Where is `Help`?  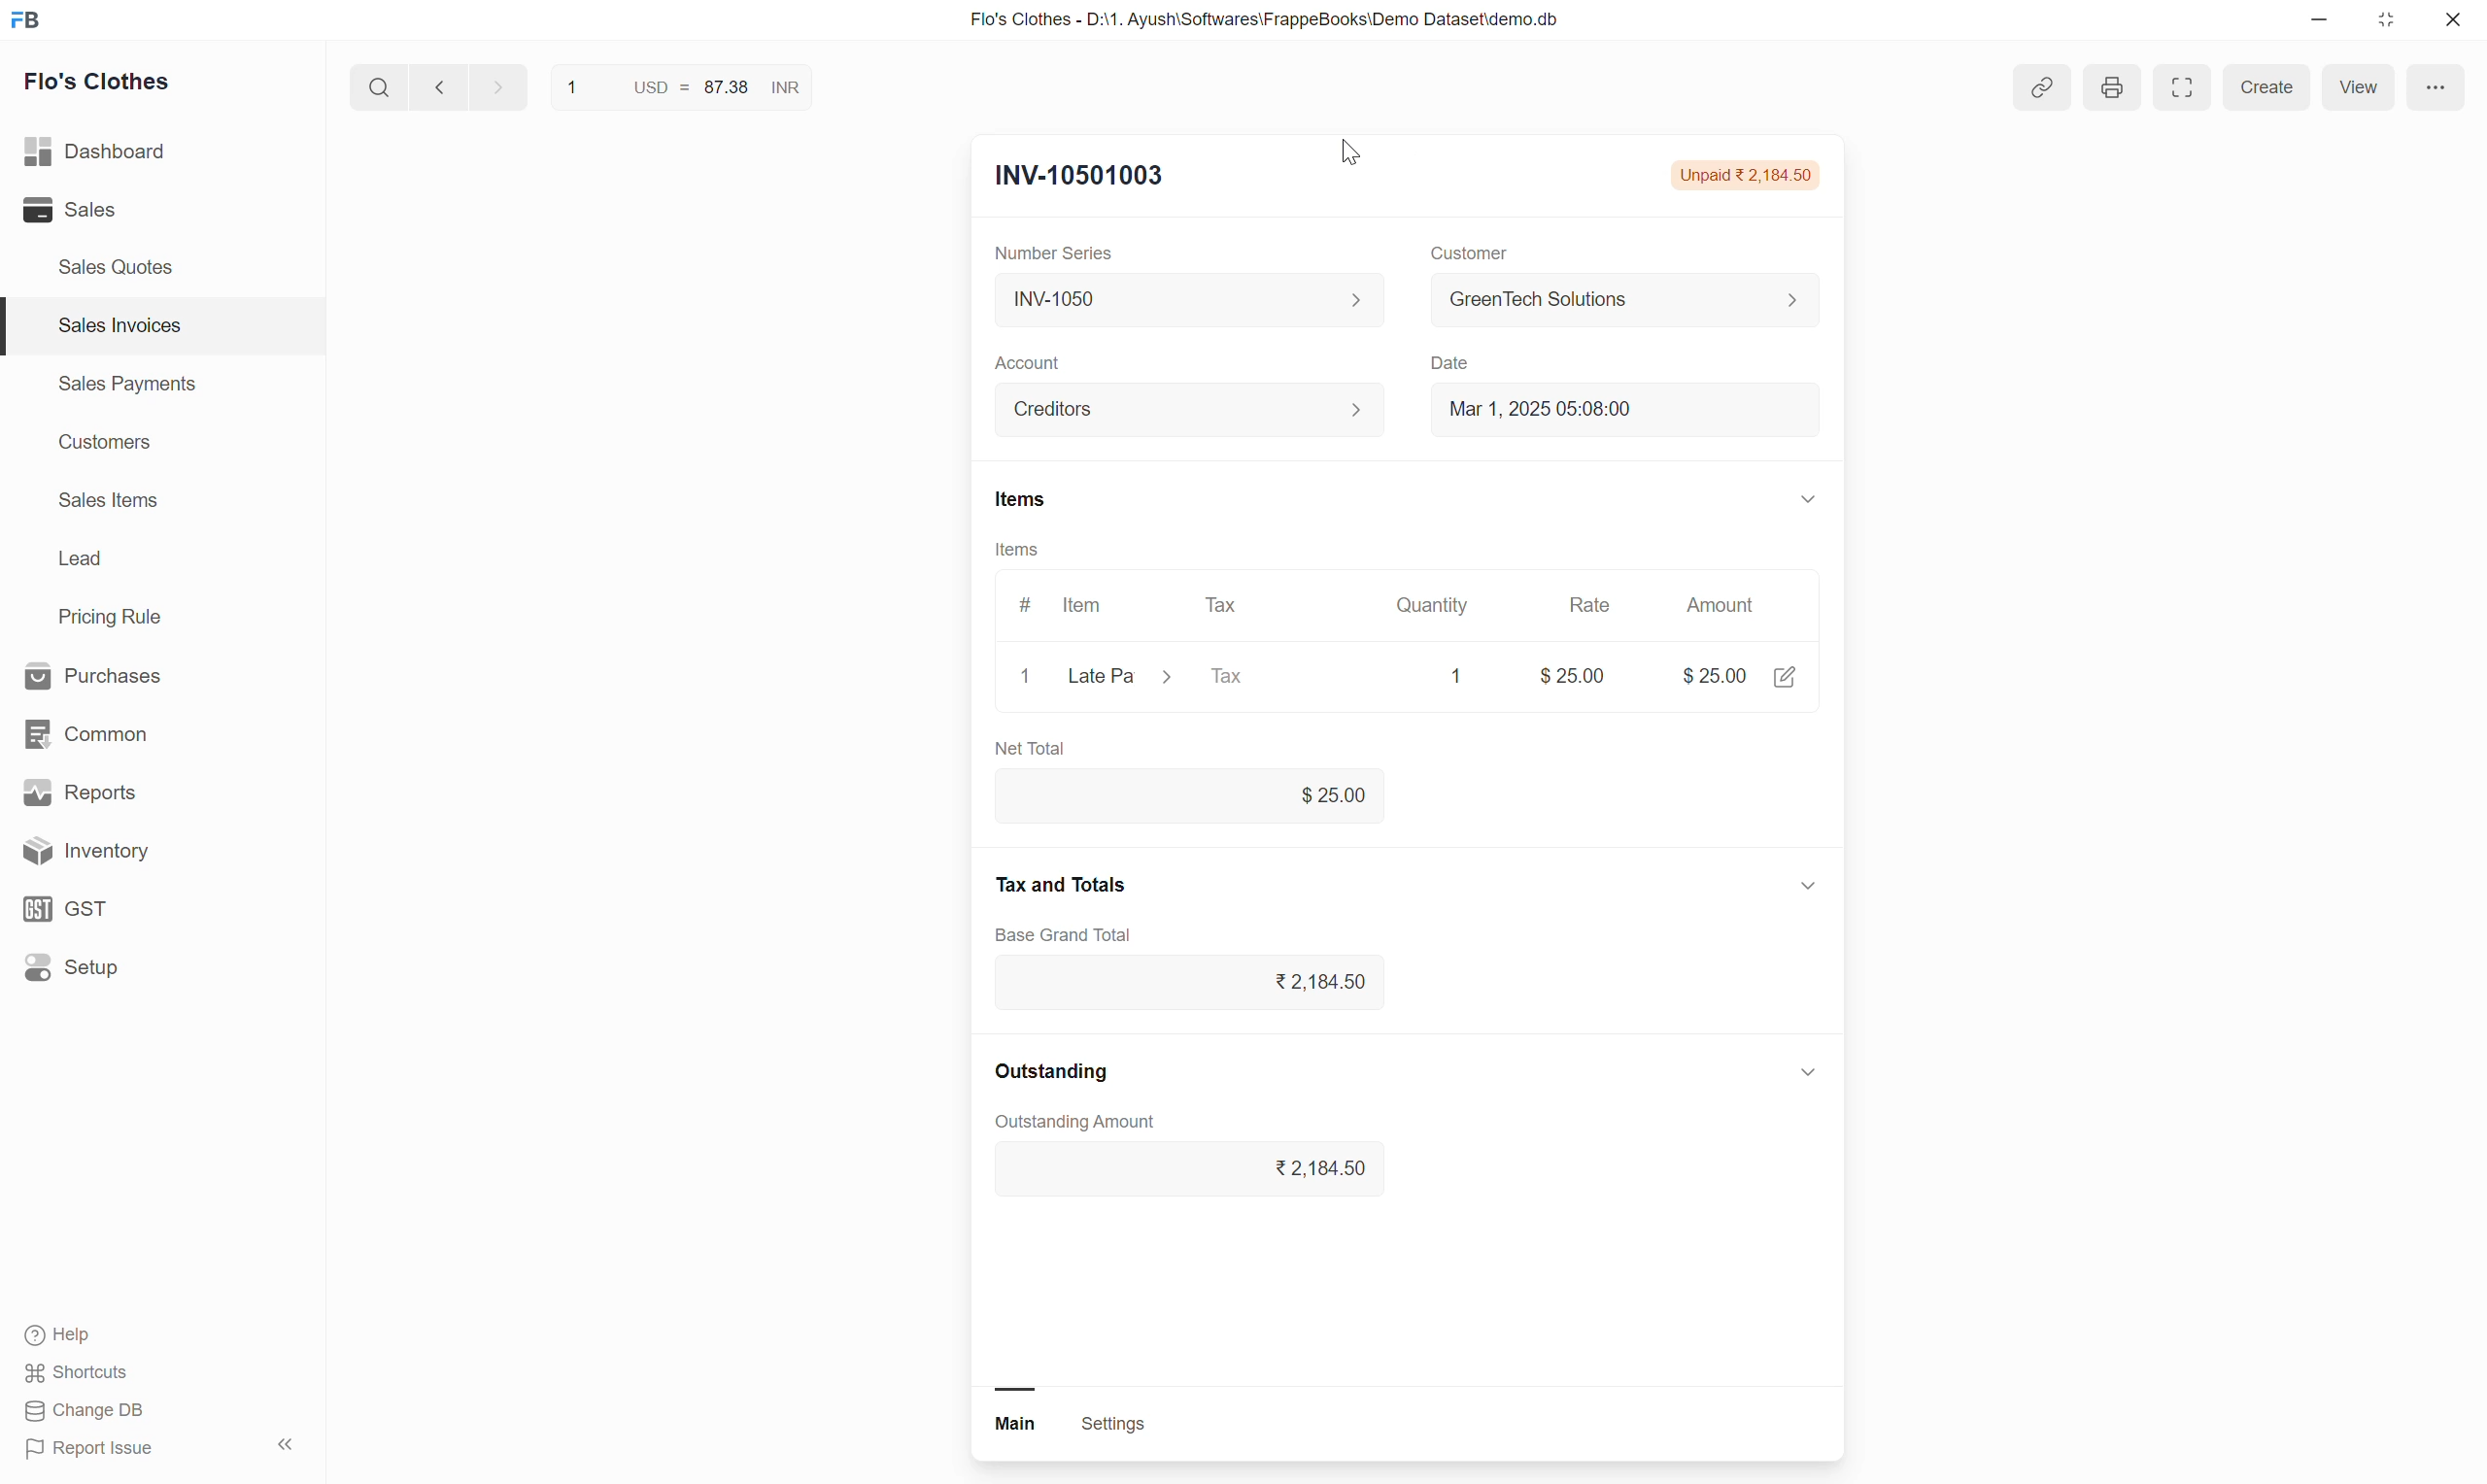
Help is located at coordinates (105, 1334).